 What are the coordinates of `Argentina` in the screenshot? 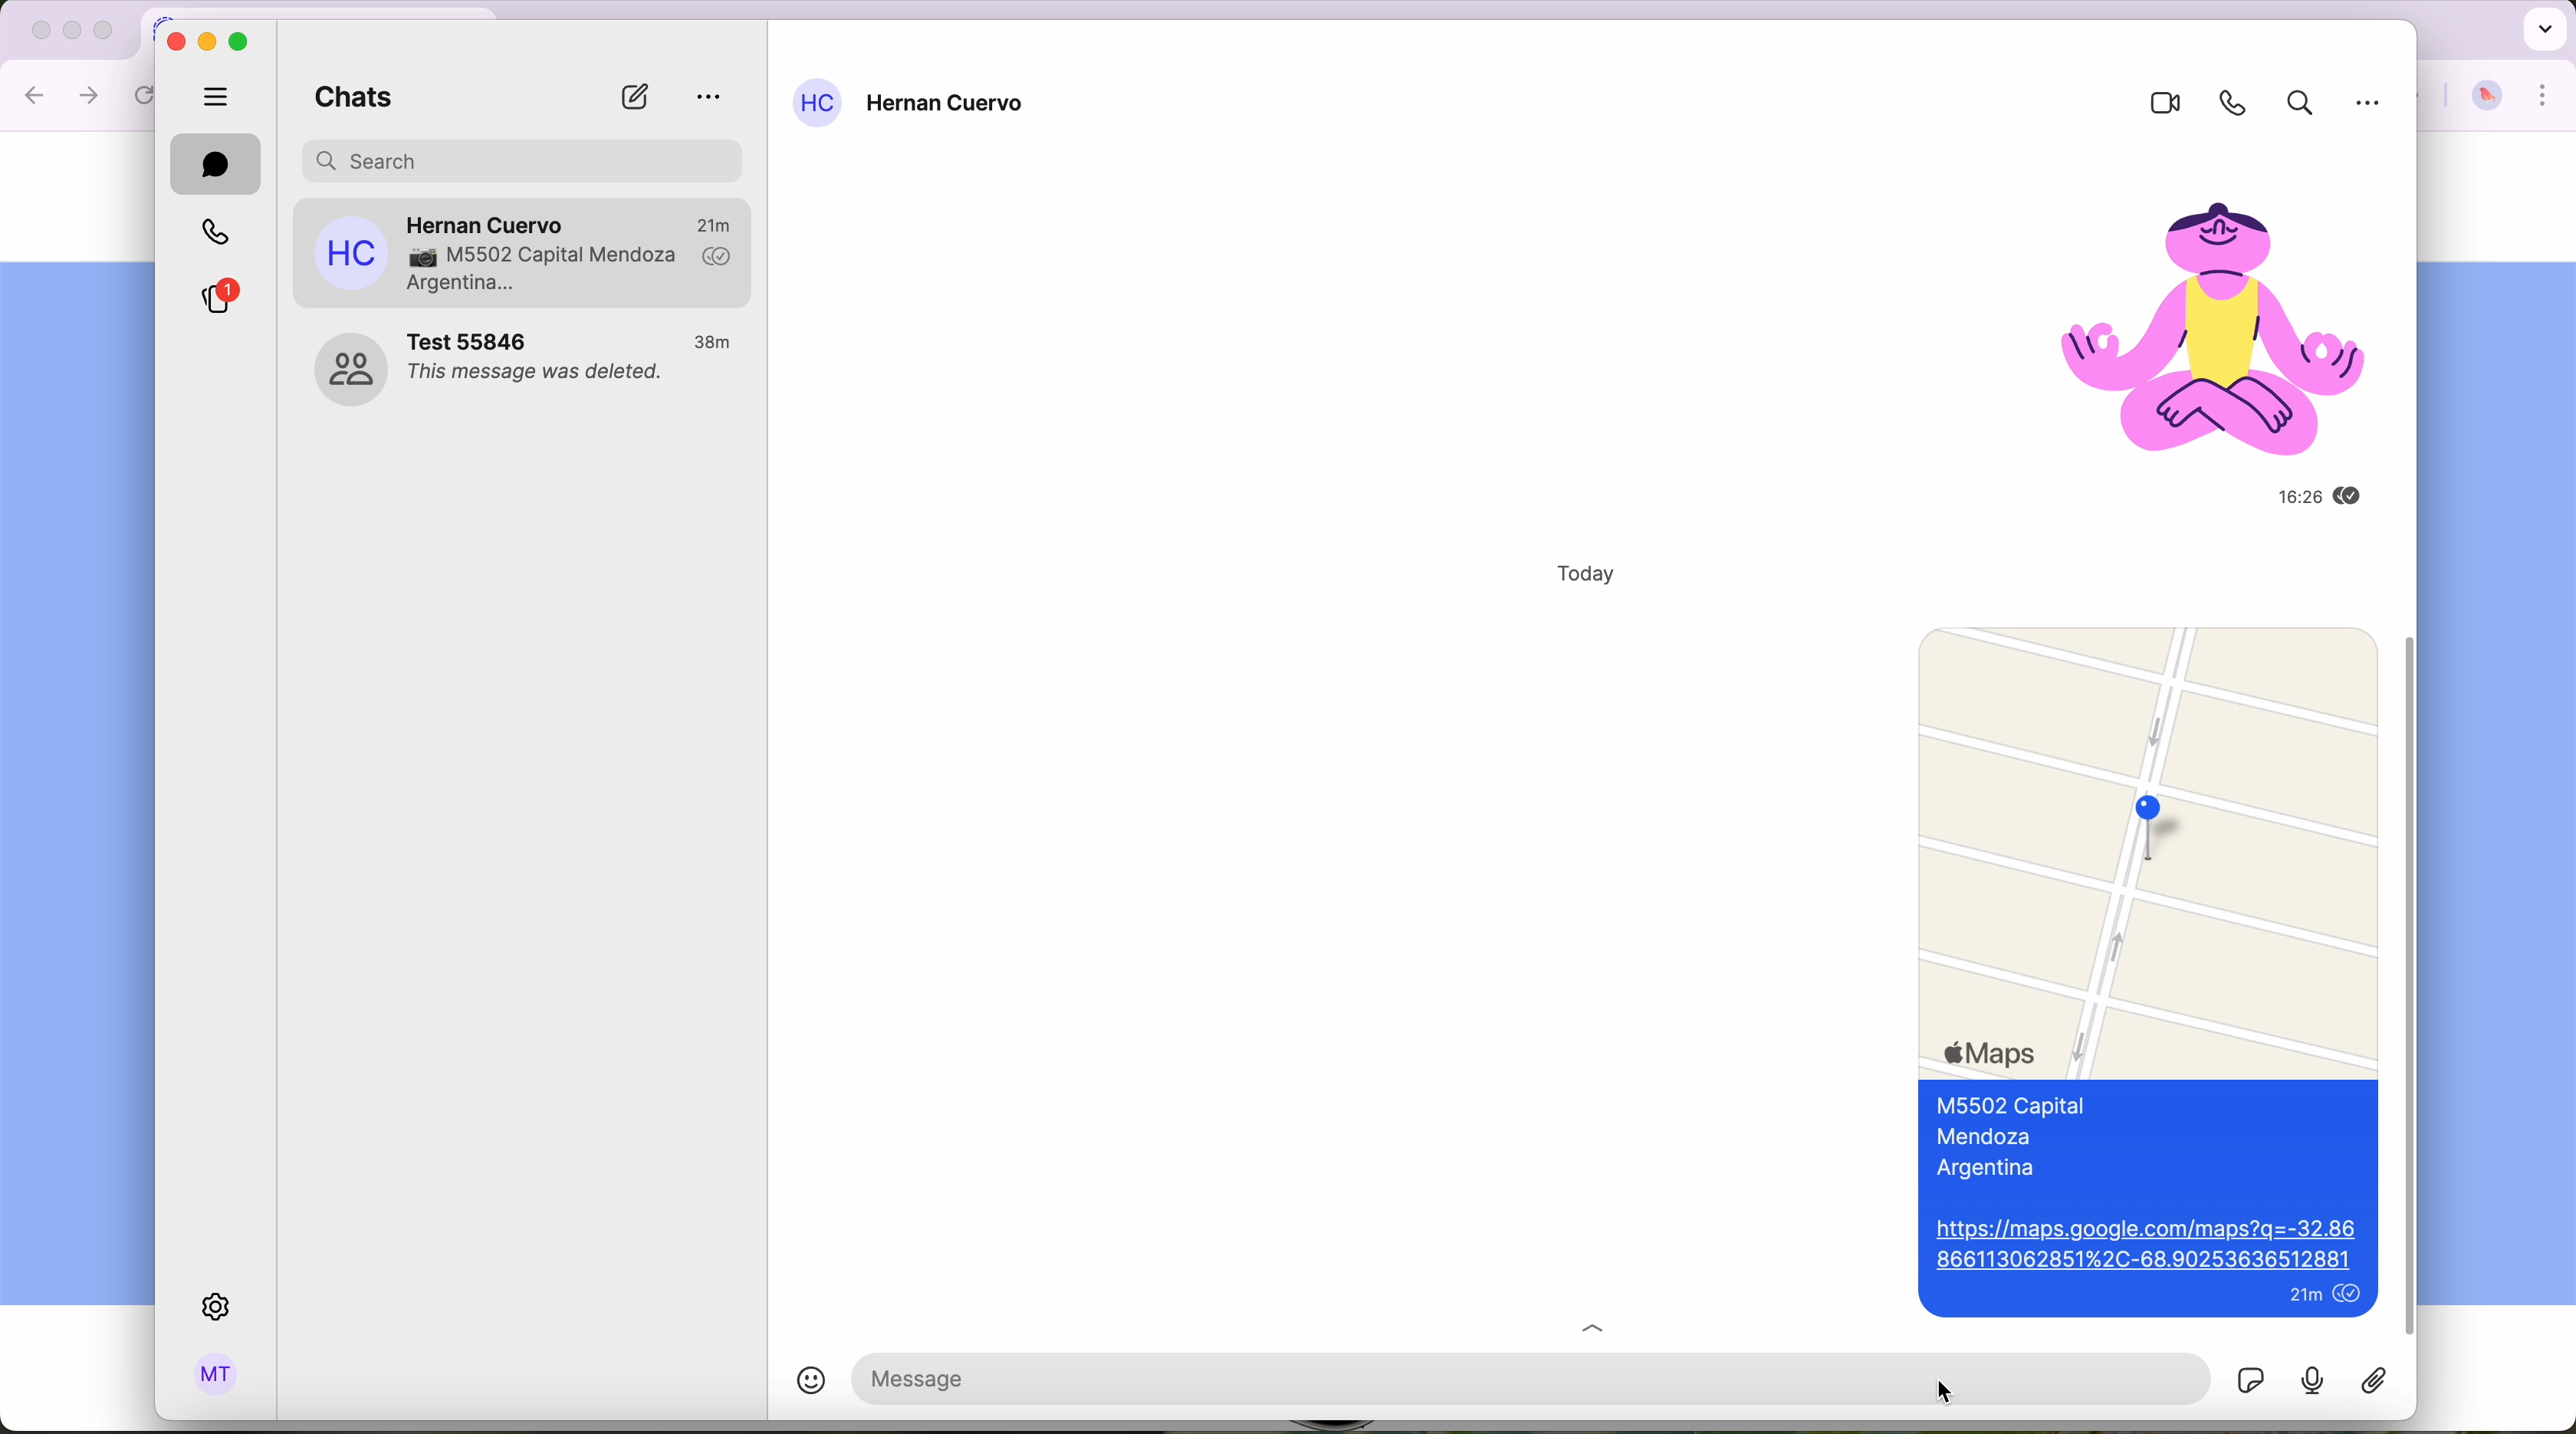 It's located at (1994, 1170).